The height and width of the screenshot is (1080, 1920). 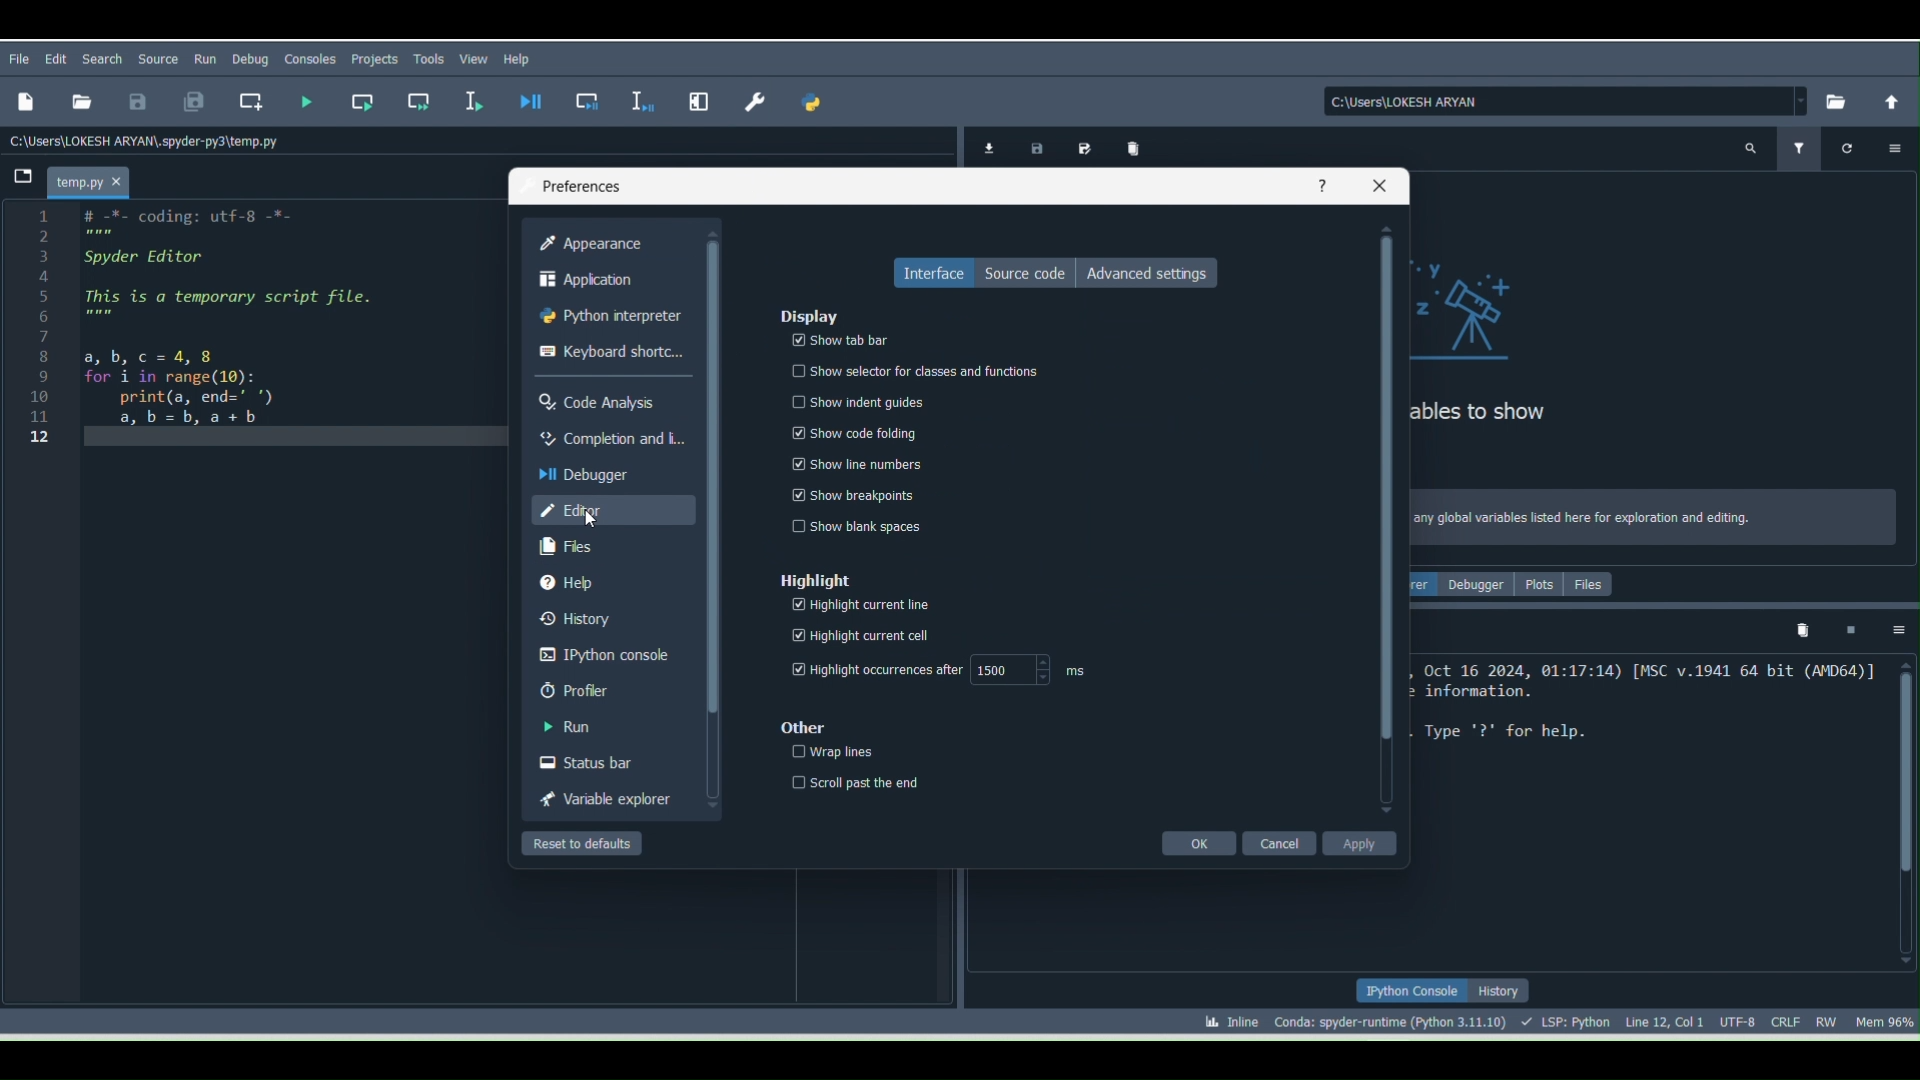 What do you see at coordinates (1799, 147) in the screenshot?
I see `Filter variables` at bounding box center [1799, 147].